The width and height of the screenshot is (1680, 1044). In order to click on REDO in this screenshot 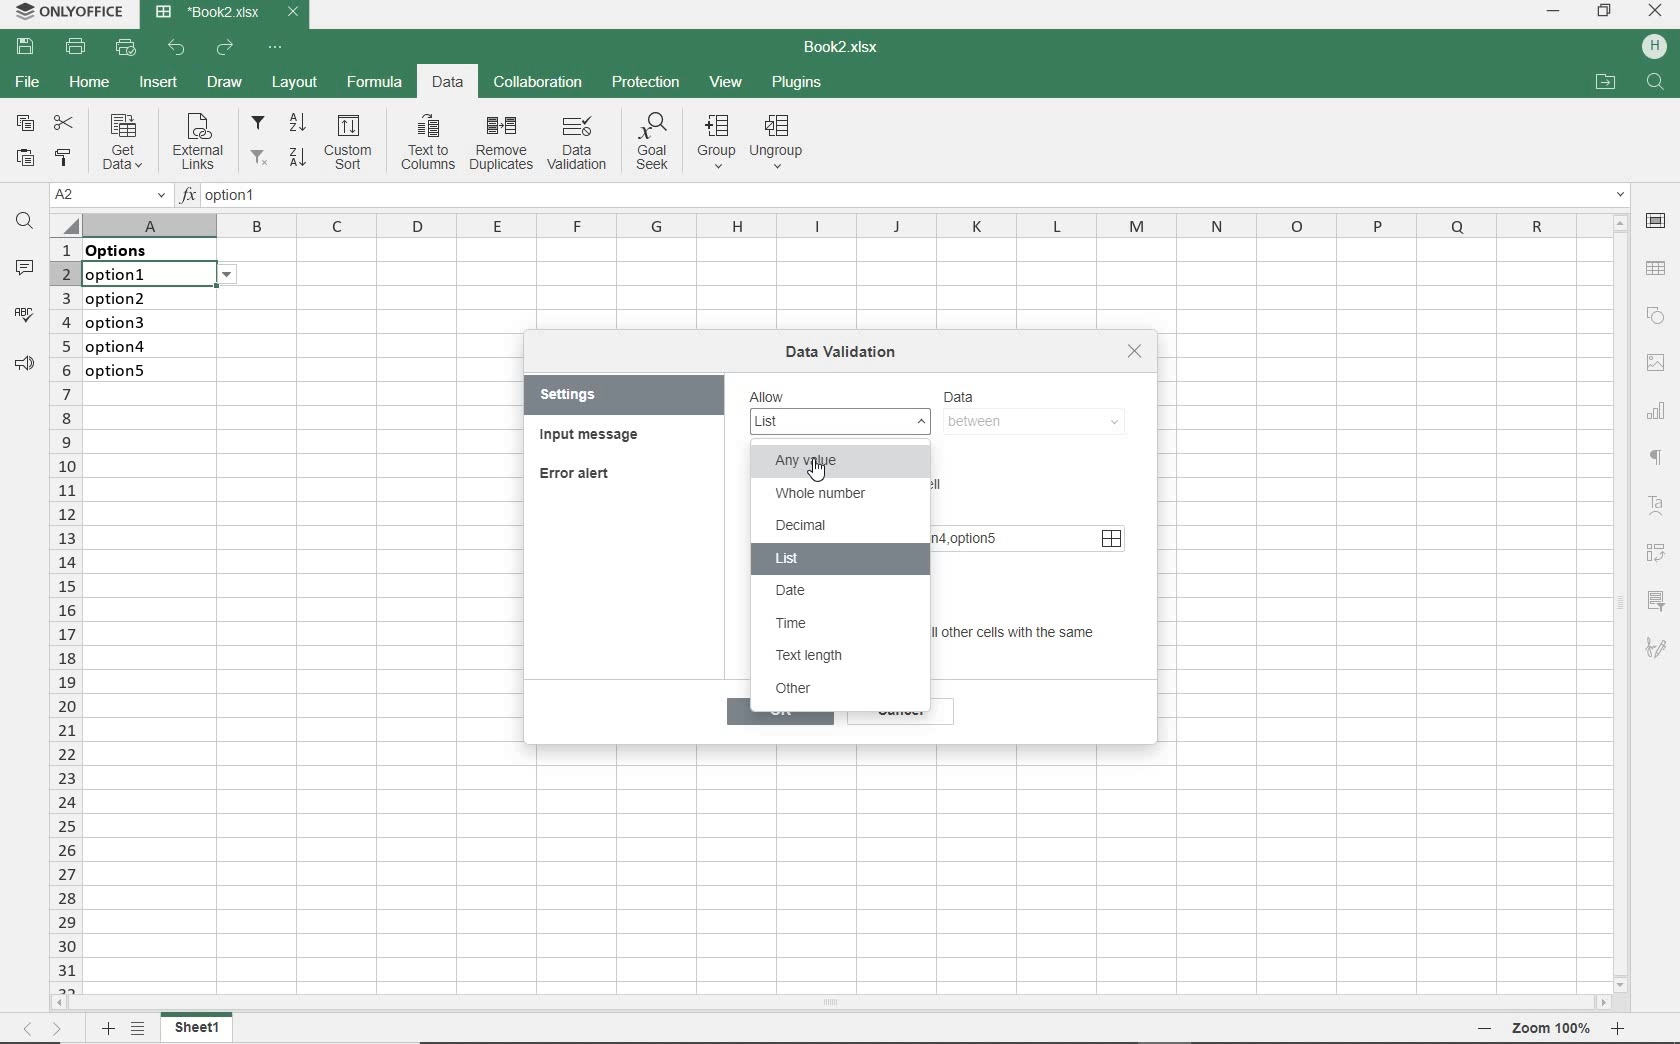, I will do `click(225, 48)`.